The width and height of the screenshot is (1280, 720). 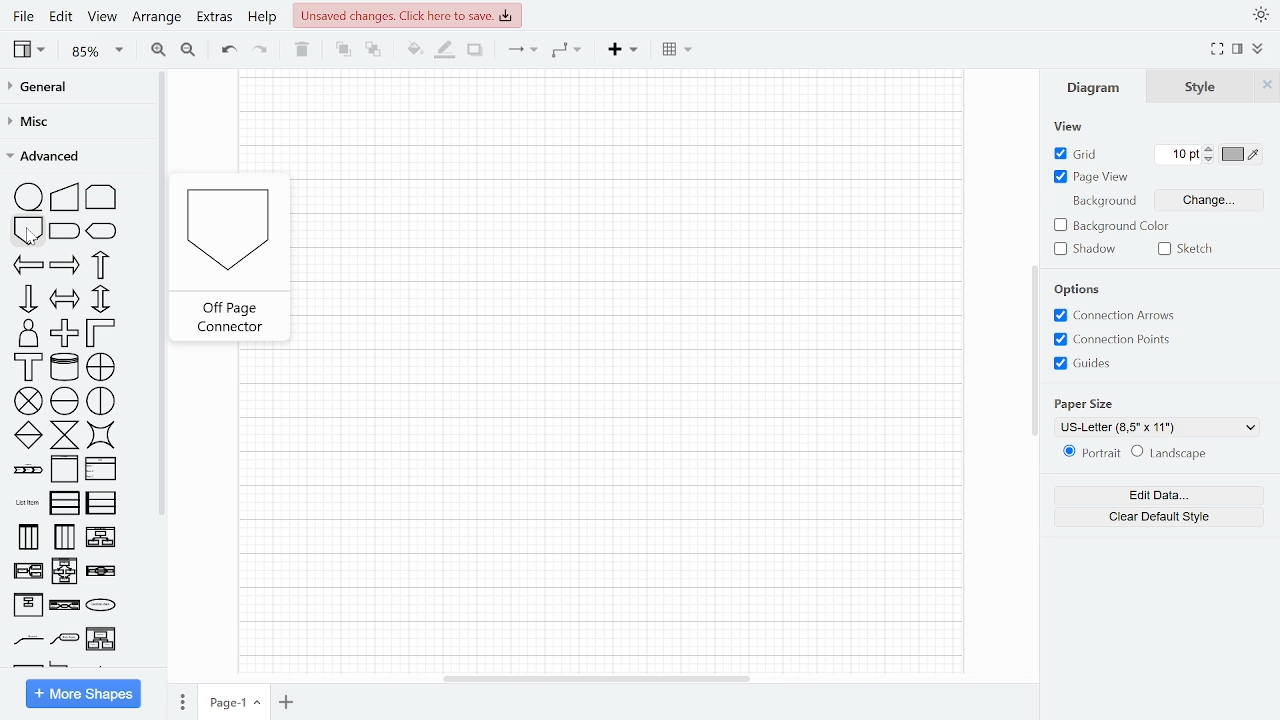 What do you see at coordinates (74, 158) in the screenshot?
I see `Advanced` at bounding box center [74, 158].